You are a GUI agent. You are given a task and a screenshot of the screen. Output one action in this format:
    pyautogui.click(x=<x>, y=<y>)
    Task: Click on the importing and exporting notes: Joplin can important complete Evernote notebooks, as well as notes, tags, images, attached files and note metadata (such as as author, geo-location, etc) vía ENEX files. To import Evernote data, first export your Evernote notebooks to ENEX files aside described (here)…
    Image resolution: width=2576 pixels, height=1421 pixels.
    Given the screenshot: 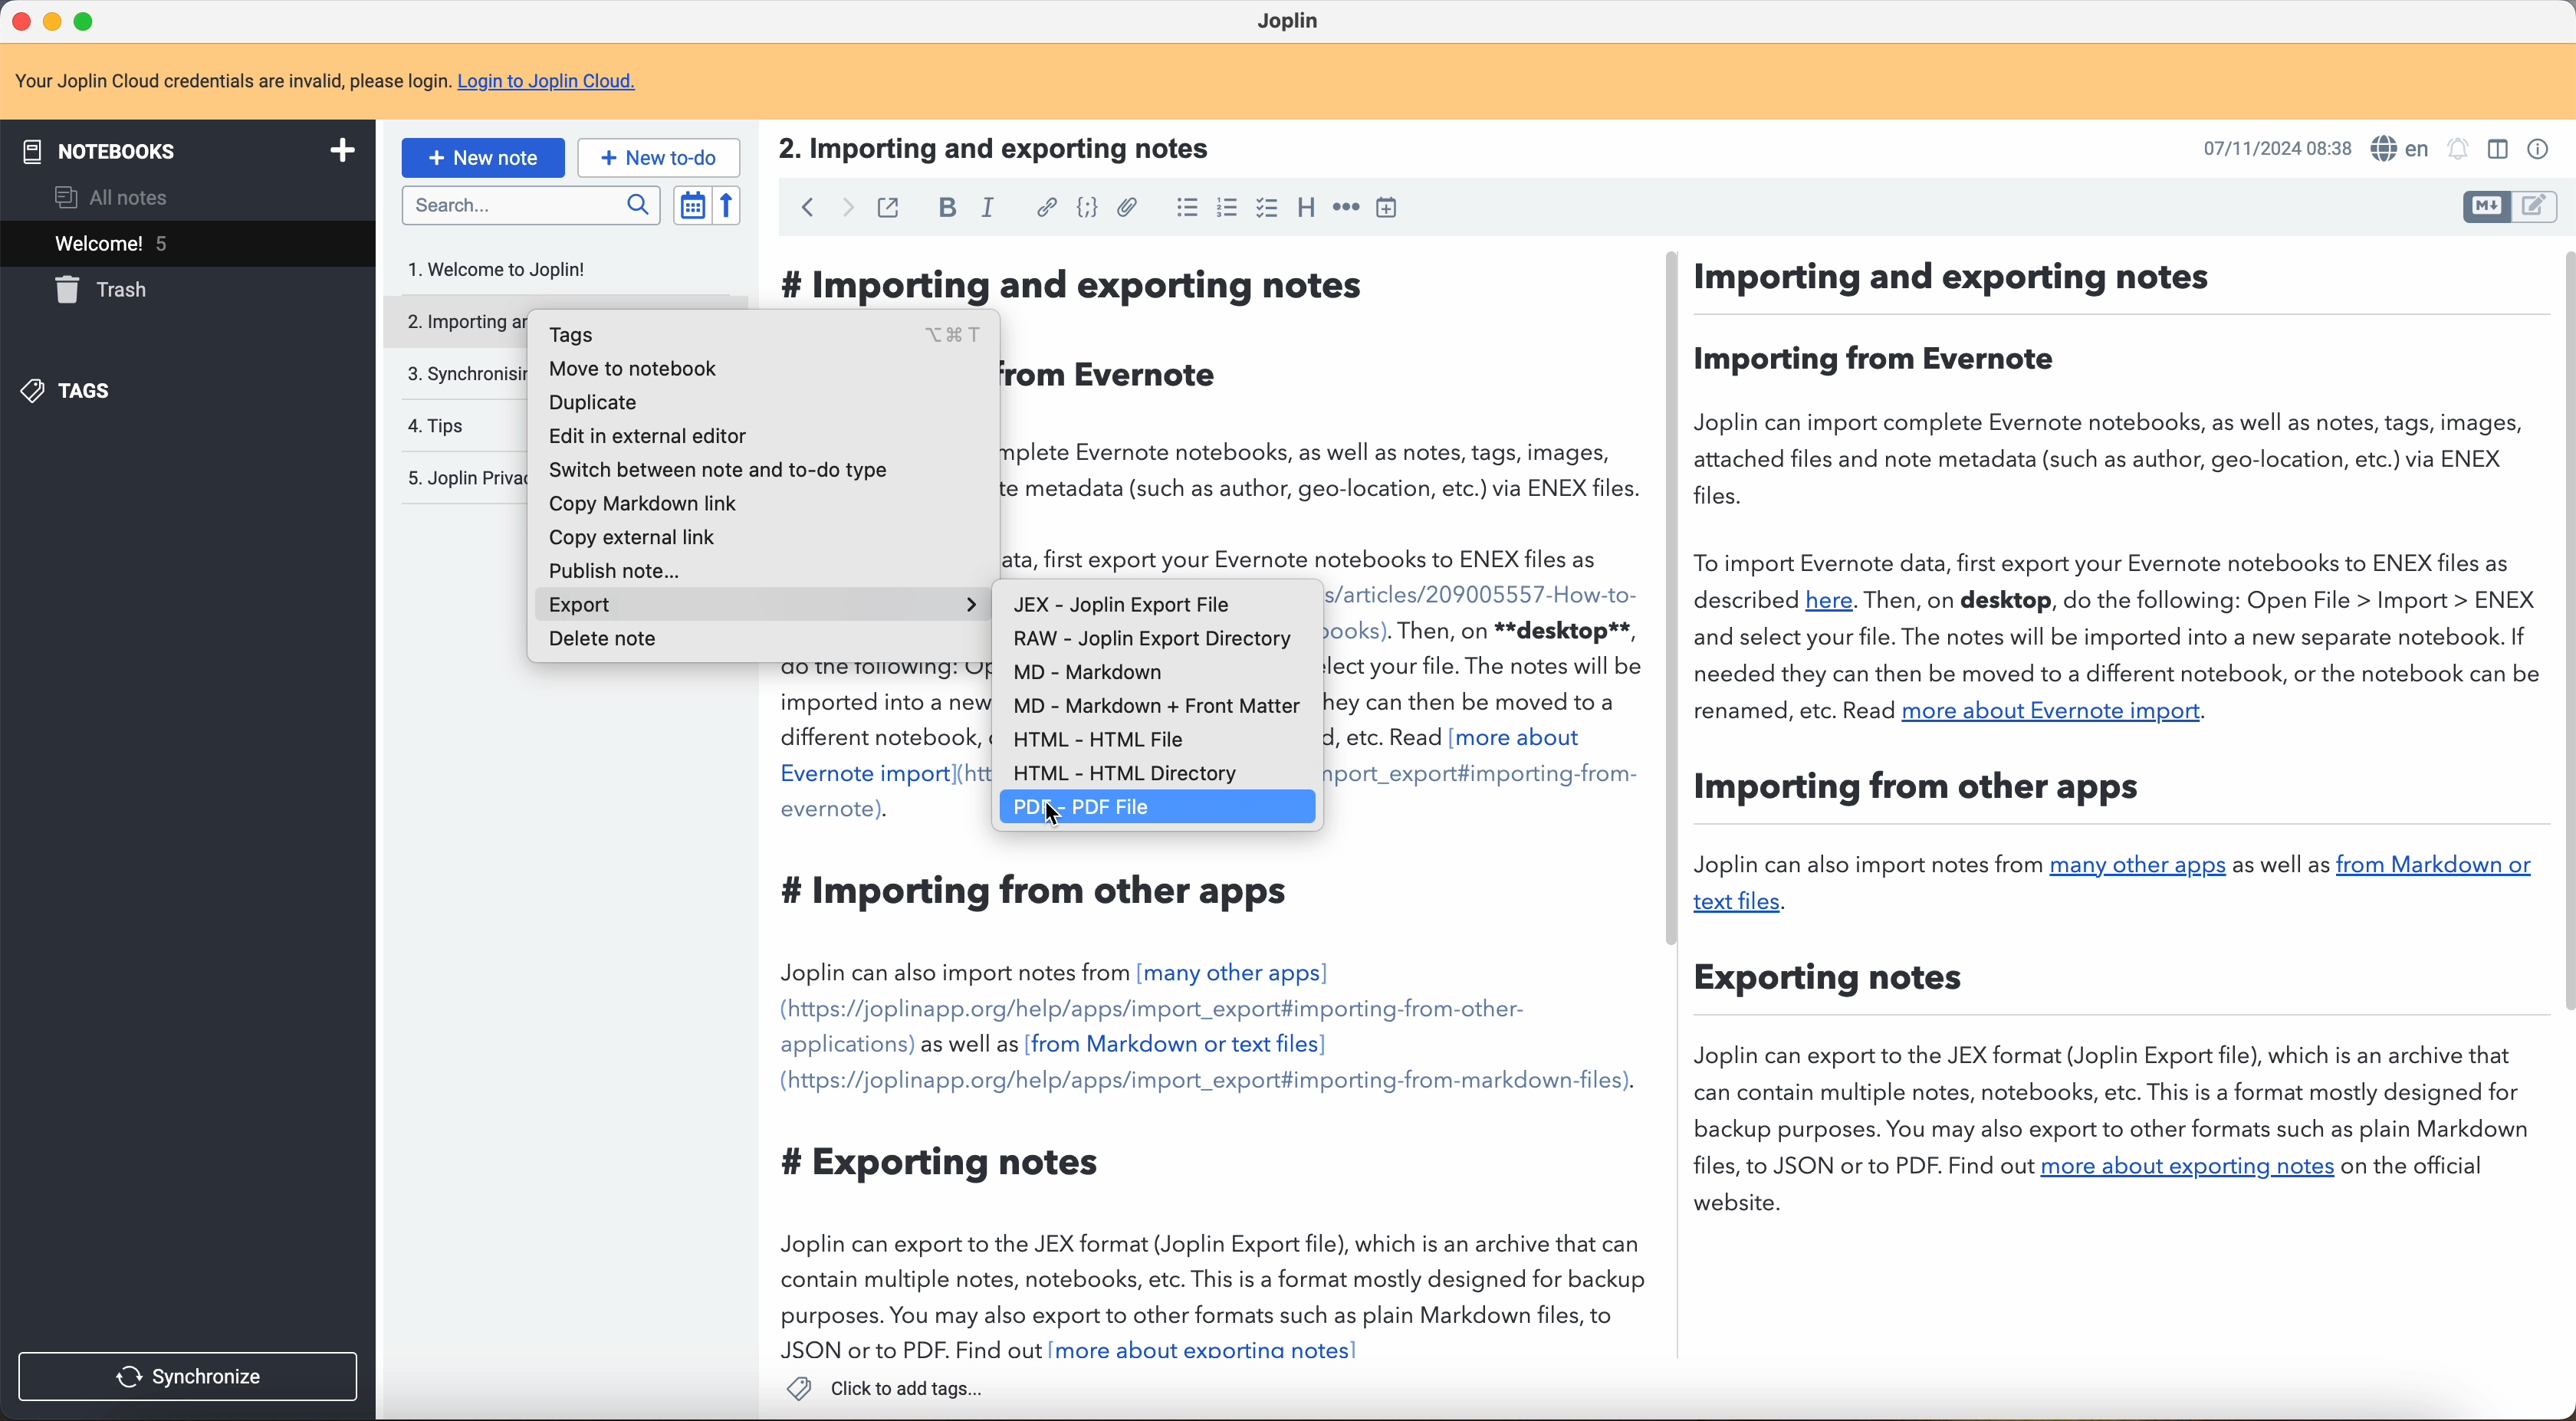 What is the action you would take?
    pyautogui.click(x=874, y=1015)
    